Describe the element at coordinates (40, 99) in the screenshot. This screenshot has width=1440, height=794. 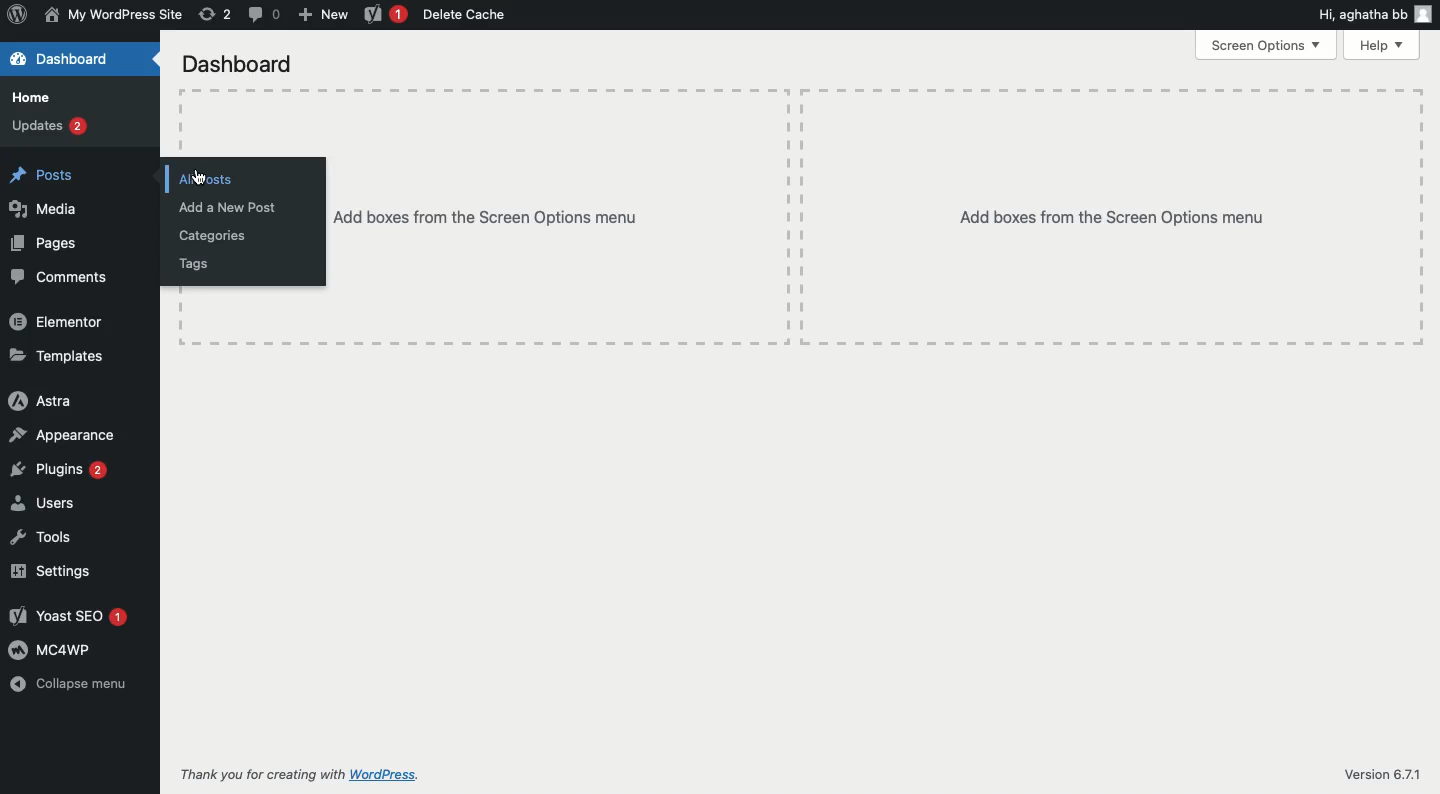
I see `Home` at that location.